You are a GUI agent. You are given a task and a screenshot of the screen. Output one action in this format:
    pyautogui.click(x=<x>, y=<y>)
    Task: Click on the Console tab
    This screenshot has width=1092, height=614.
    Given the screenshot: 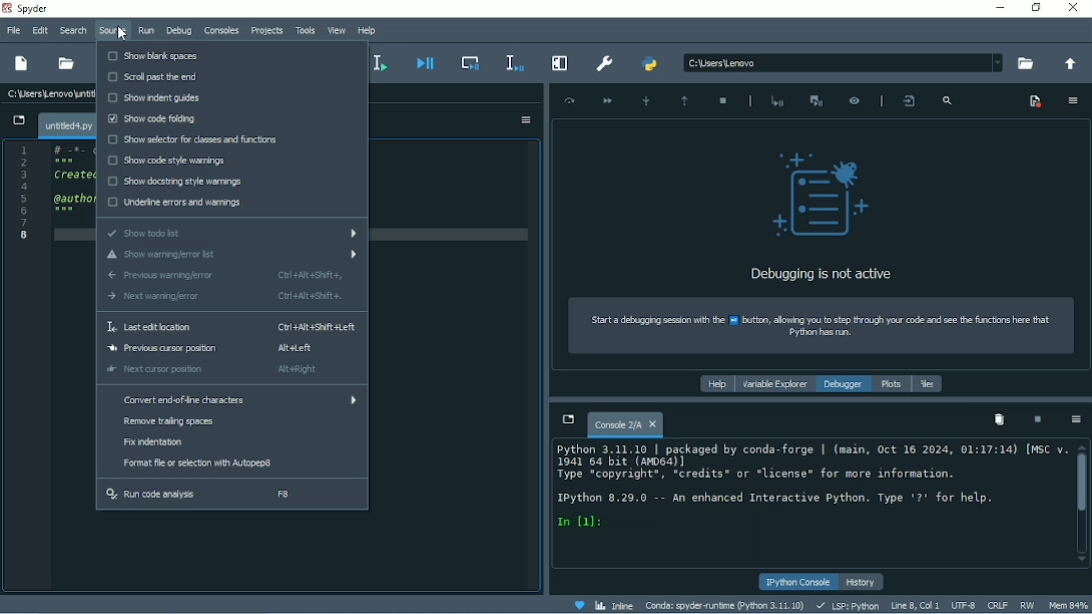 What is the action you would take?
    pyautogui.click(x=625, y=425)
    